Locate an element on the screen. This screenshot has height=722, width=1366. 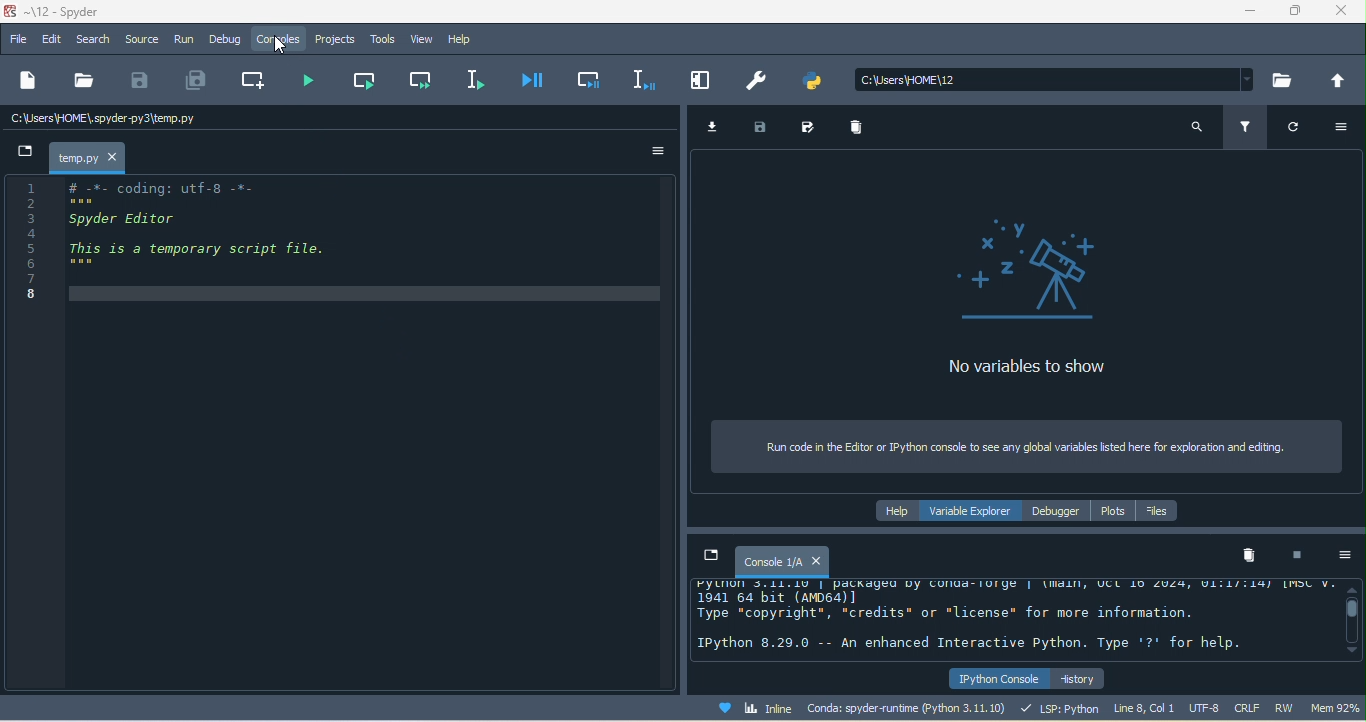
vertical scroll bar is located at coordinates (1351, 617).